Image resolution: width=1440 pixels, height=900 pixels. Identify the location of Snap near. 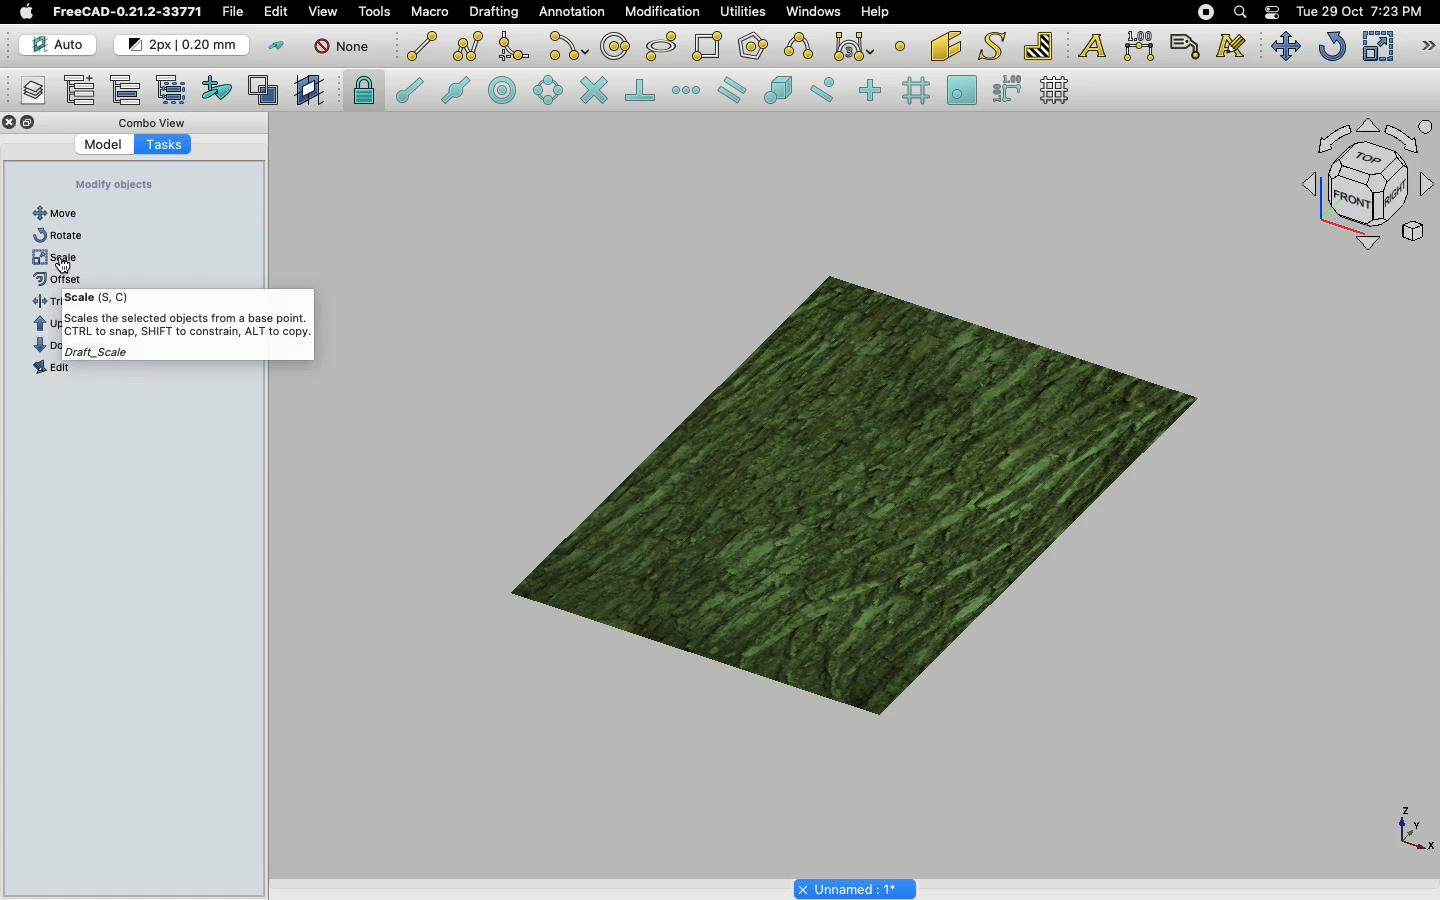
(822, 91).